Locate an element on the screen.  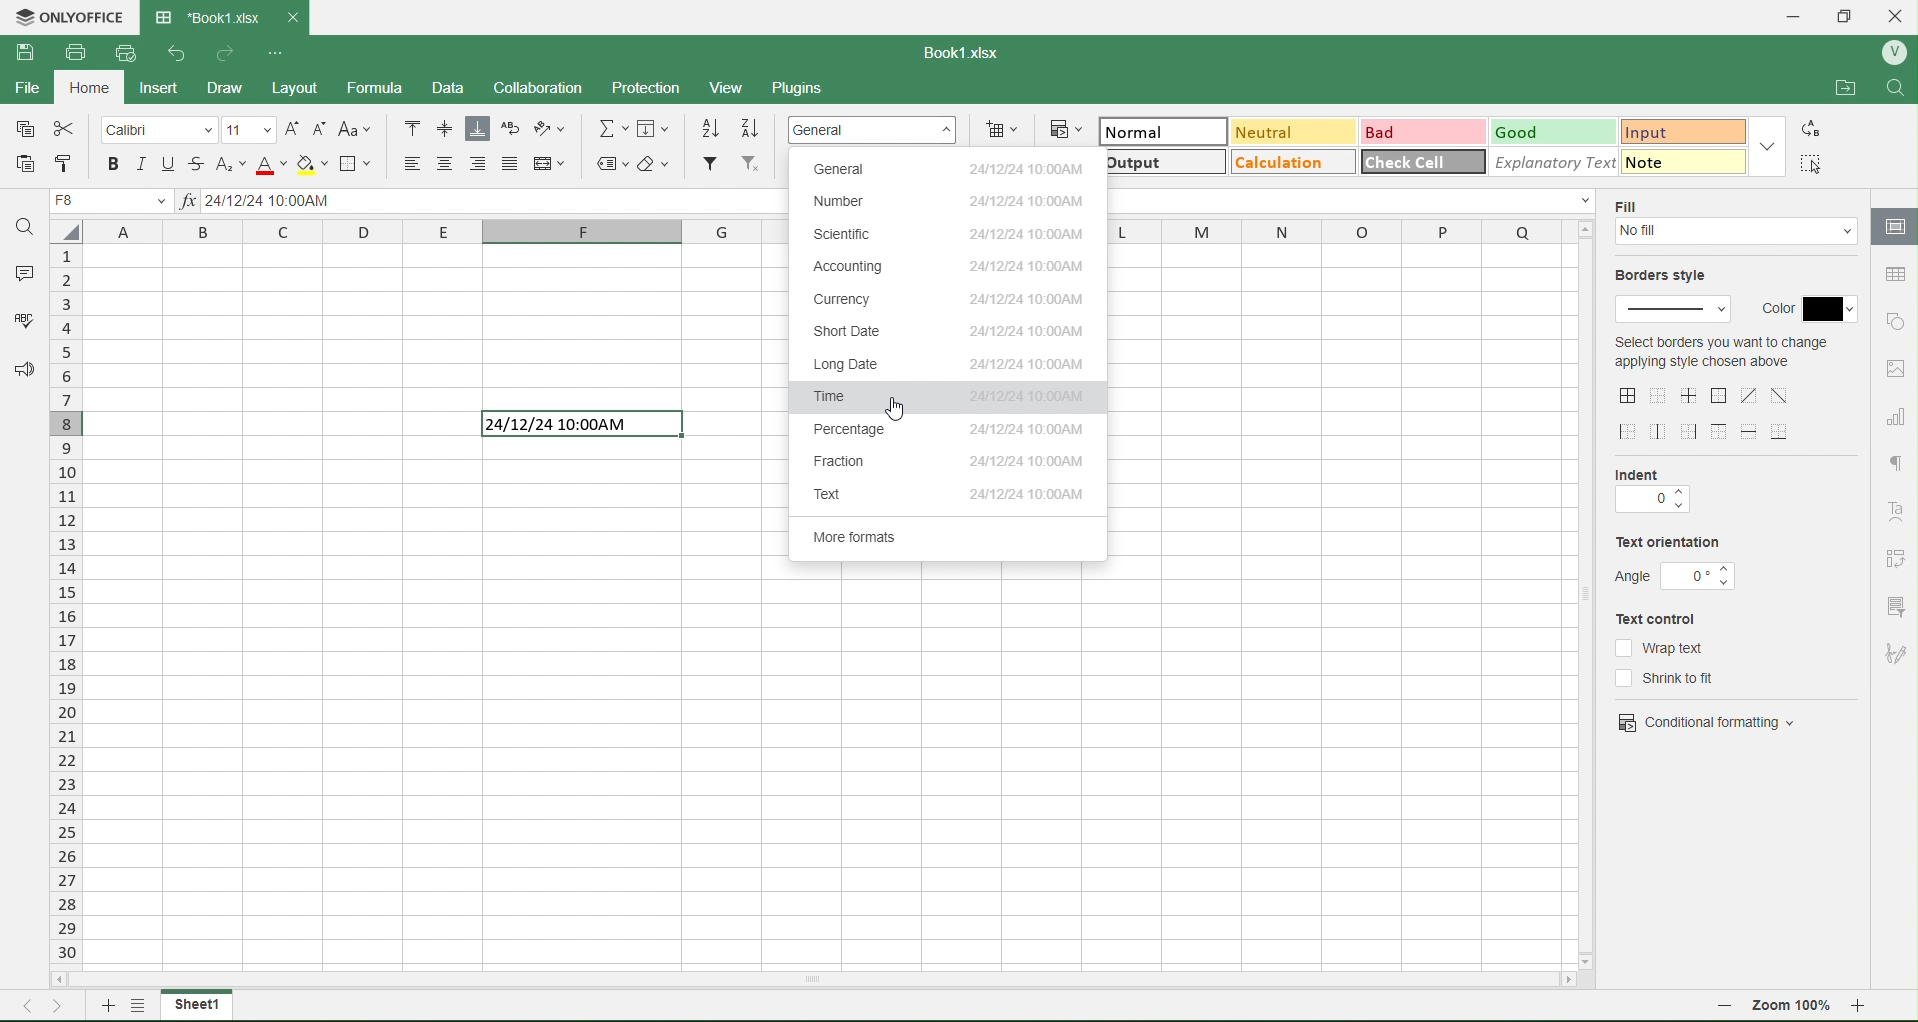
text control is located at coordinates (1668, 619).